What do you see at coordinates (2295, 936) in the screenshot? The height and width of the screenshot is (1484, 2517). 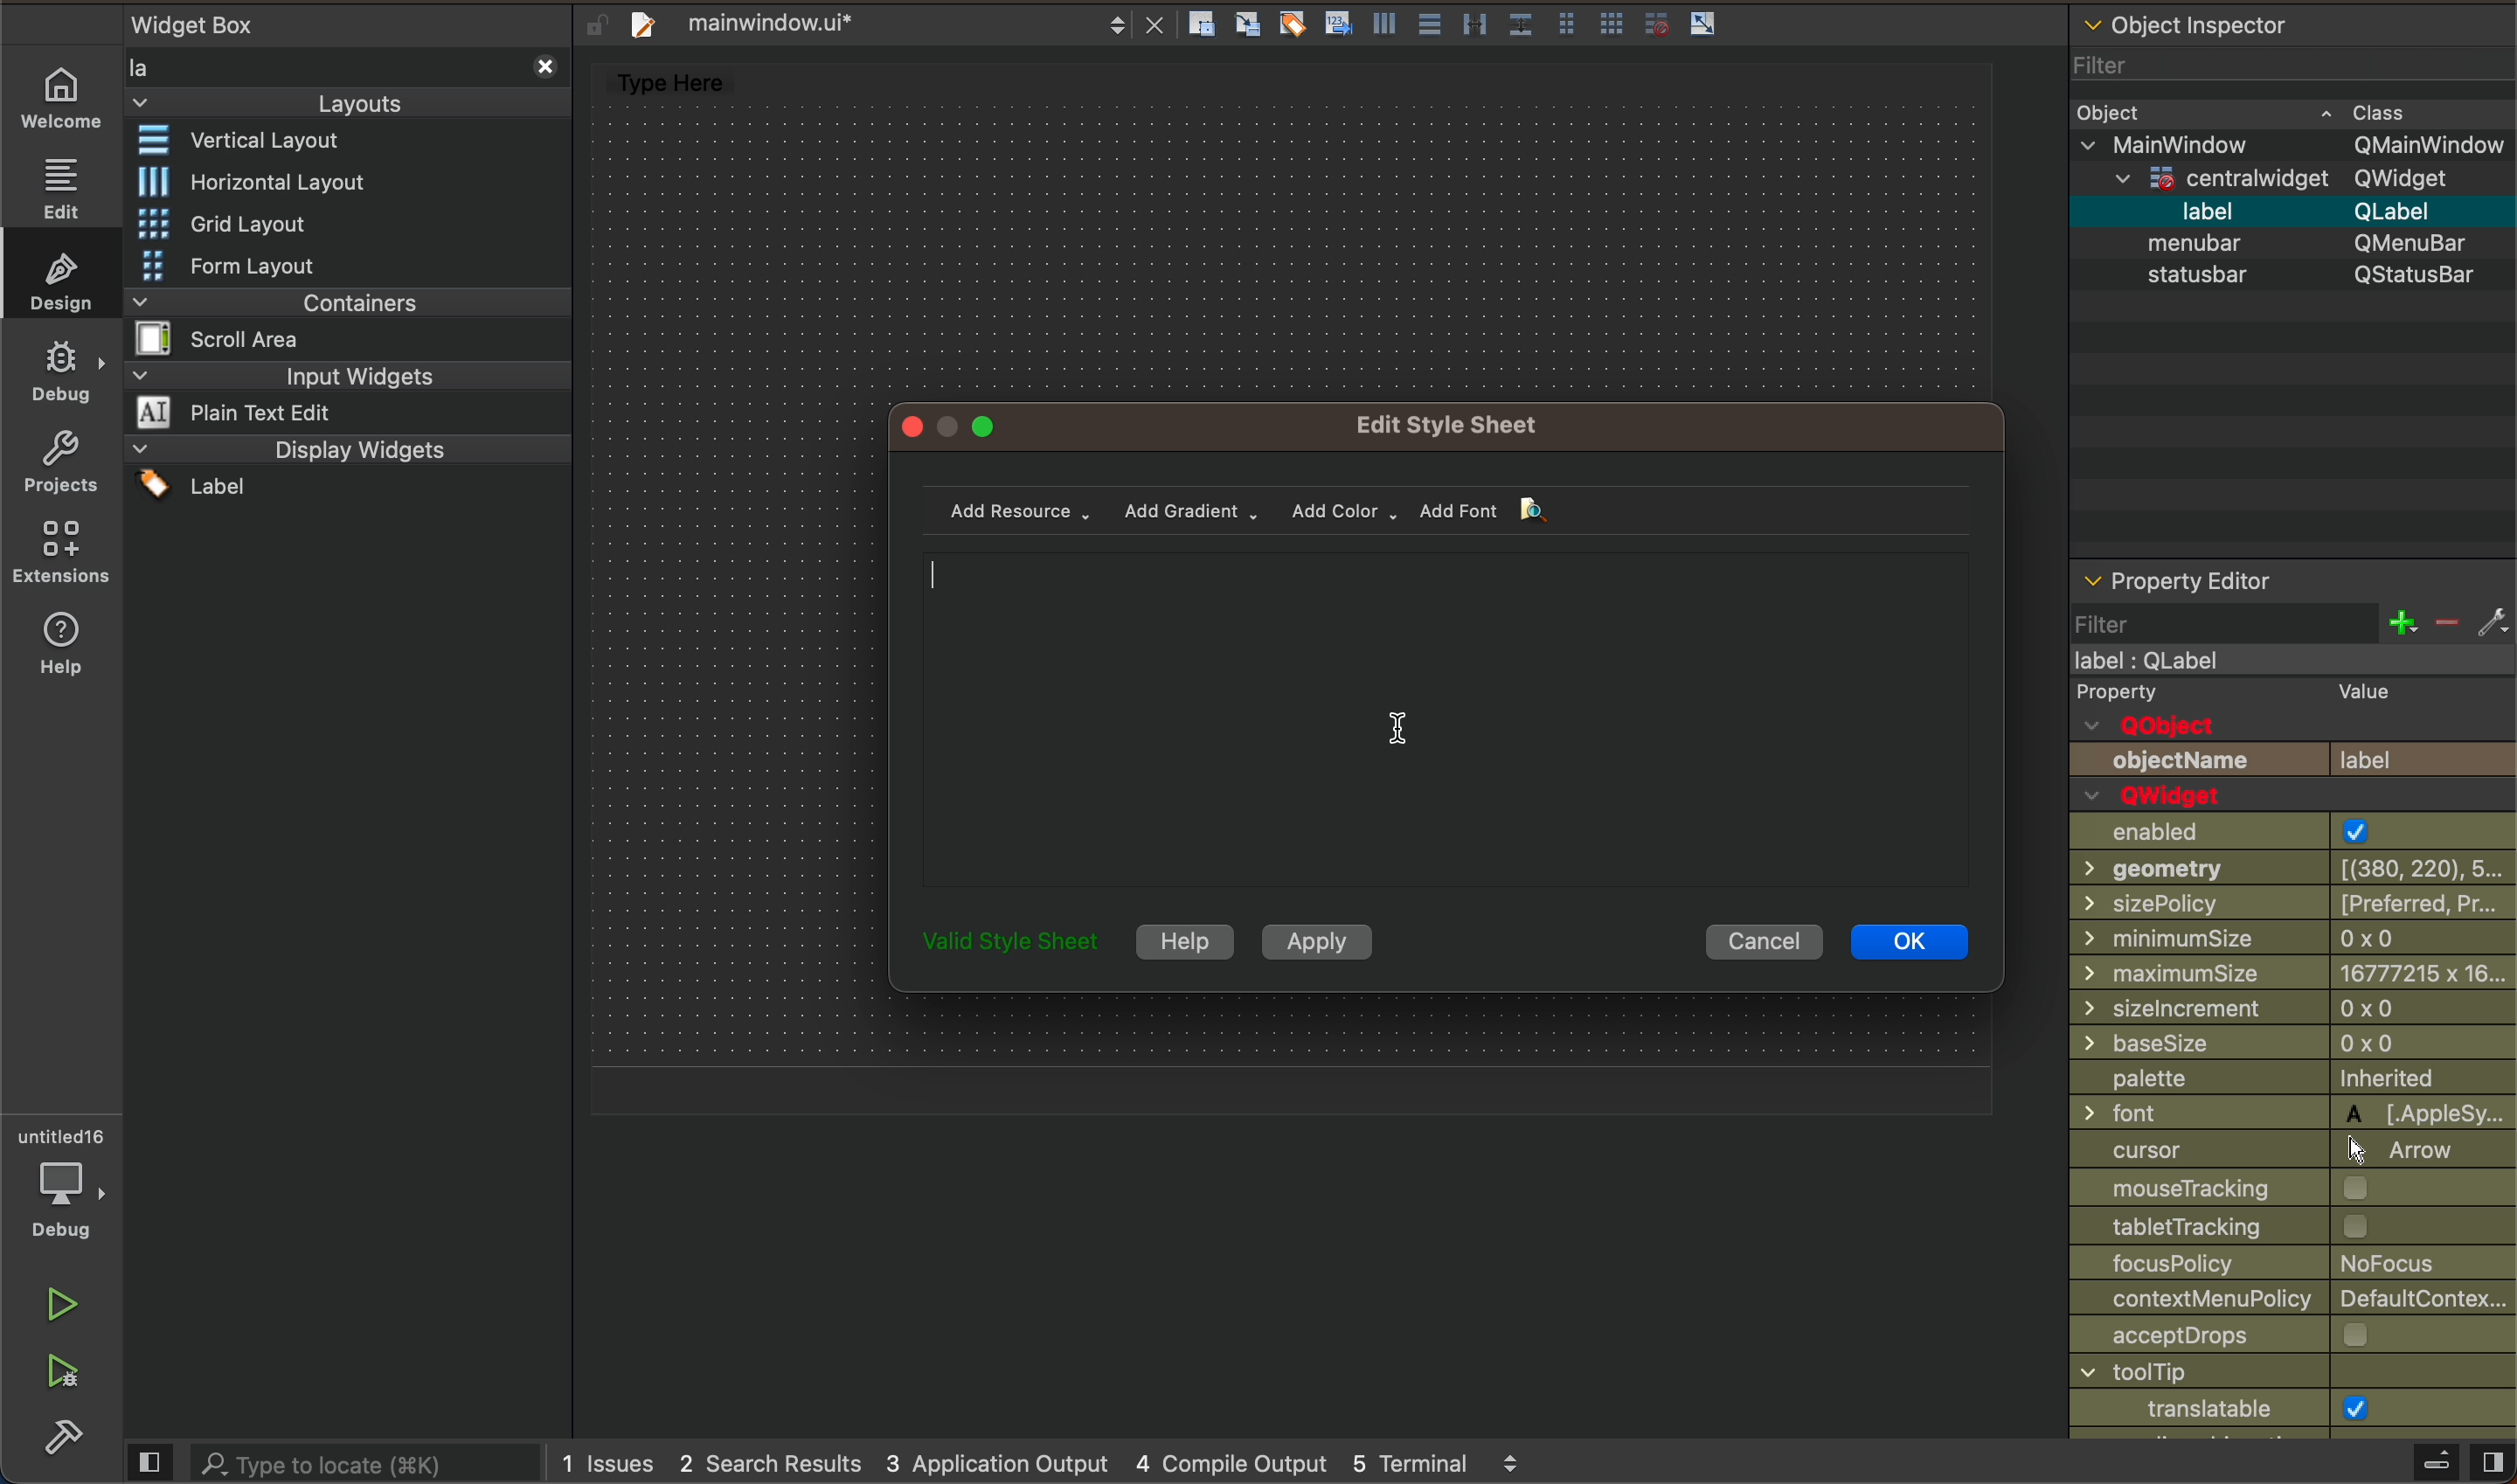 I see `min size` at bounding box center [2295, 936].